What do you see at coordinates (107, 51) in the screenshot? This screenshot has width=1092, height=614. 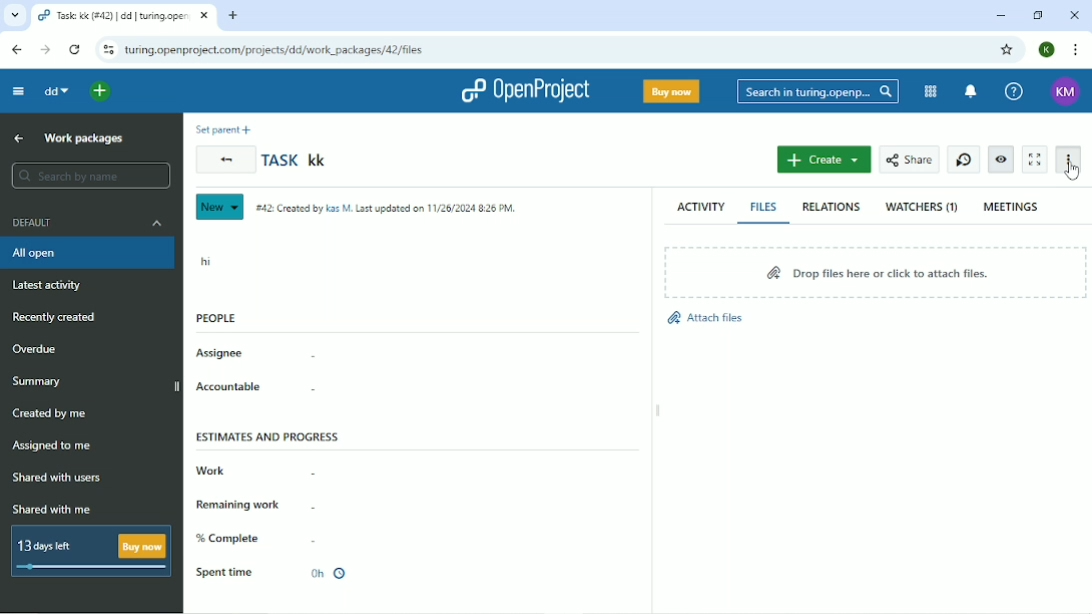 I see `View site information` at bounding box center [107, 51].